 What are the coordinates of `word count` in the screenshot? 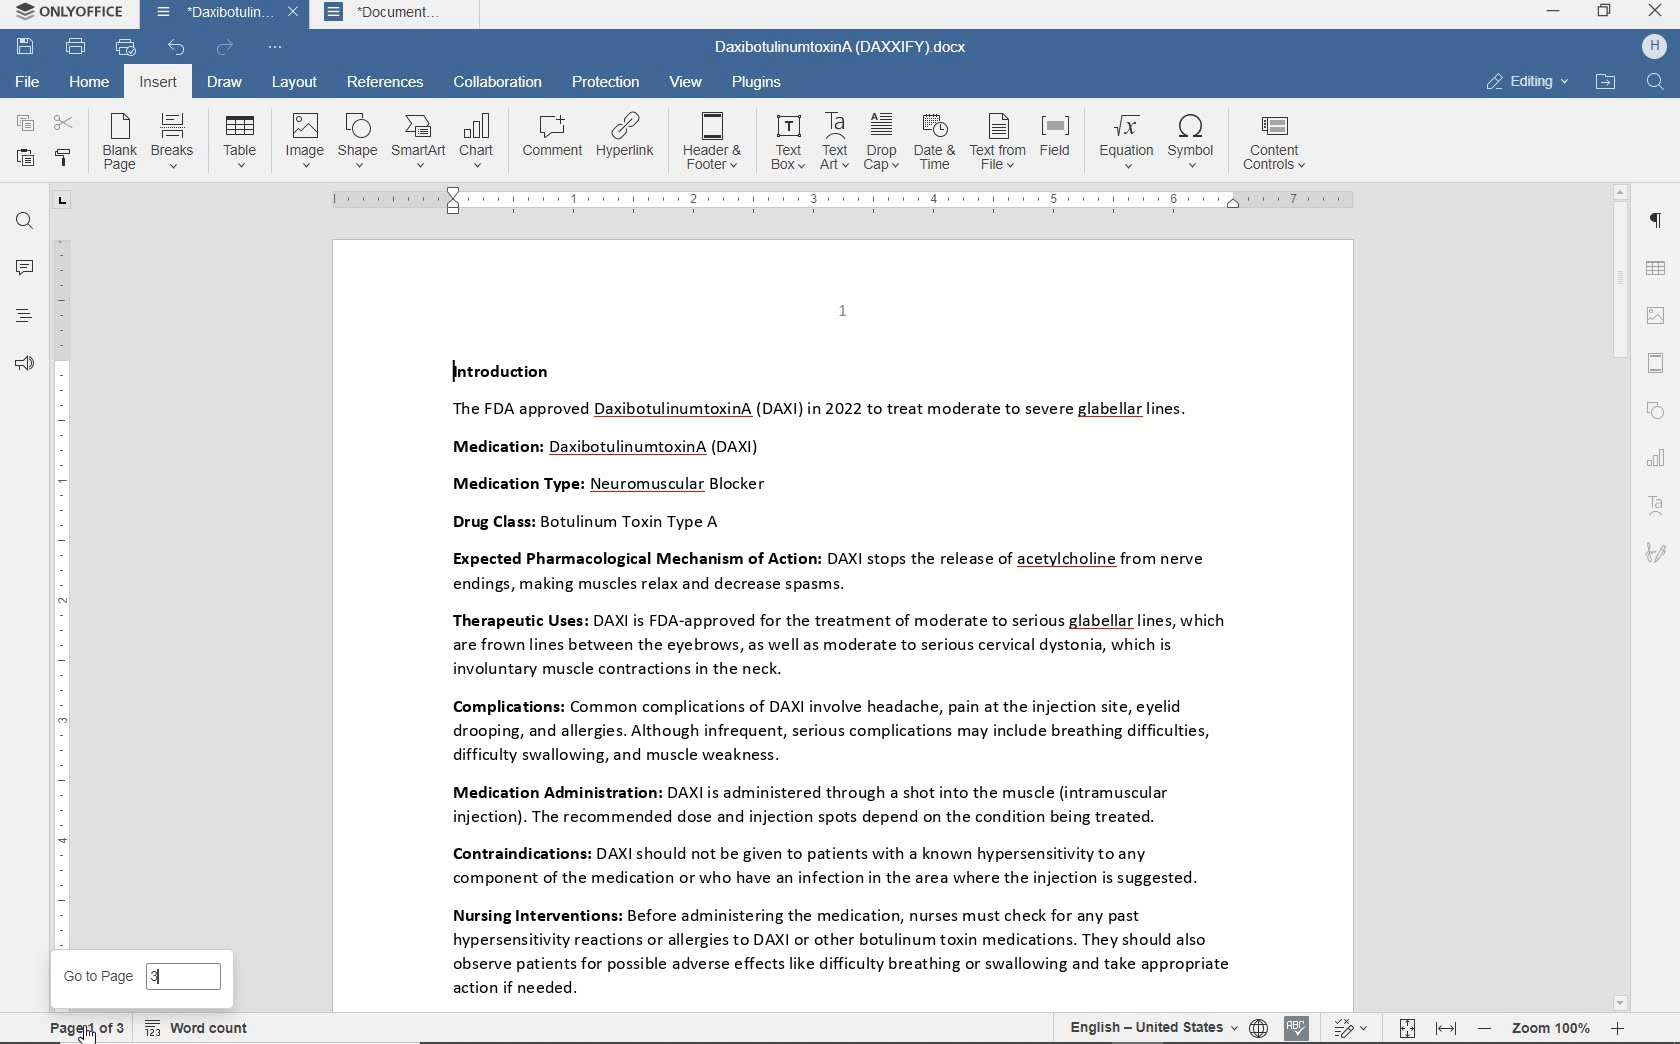 It's located at (198, 1027).